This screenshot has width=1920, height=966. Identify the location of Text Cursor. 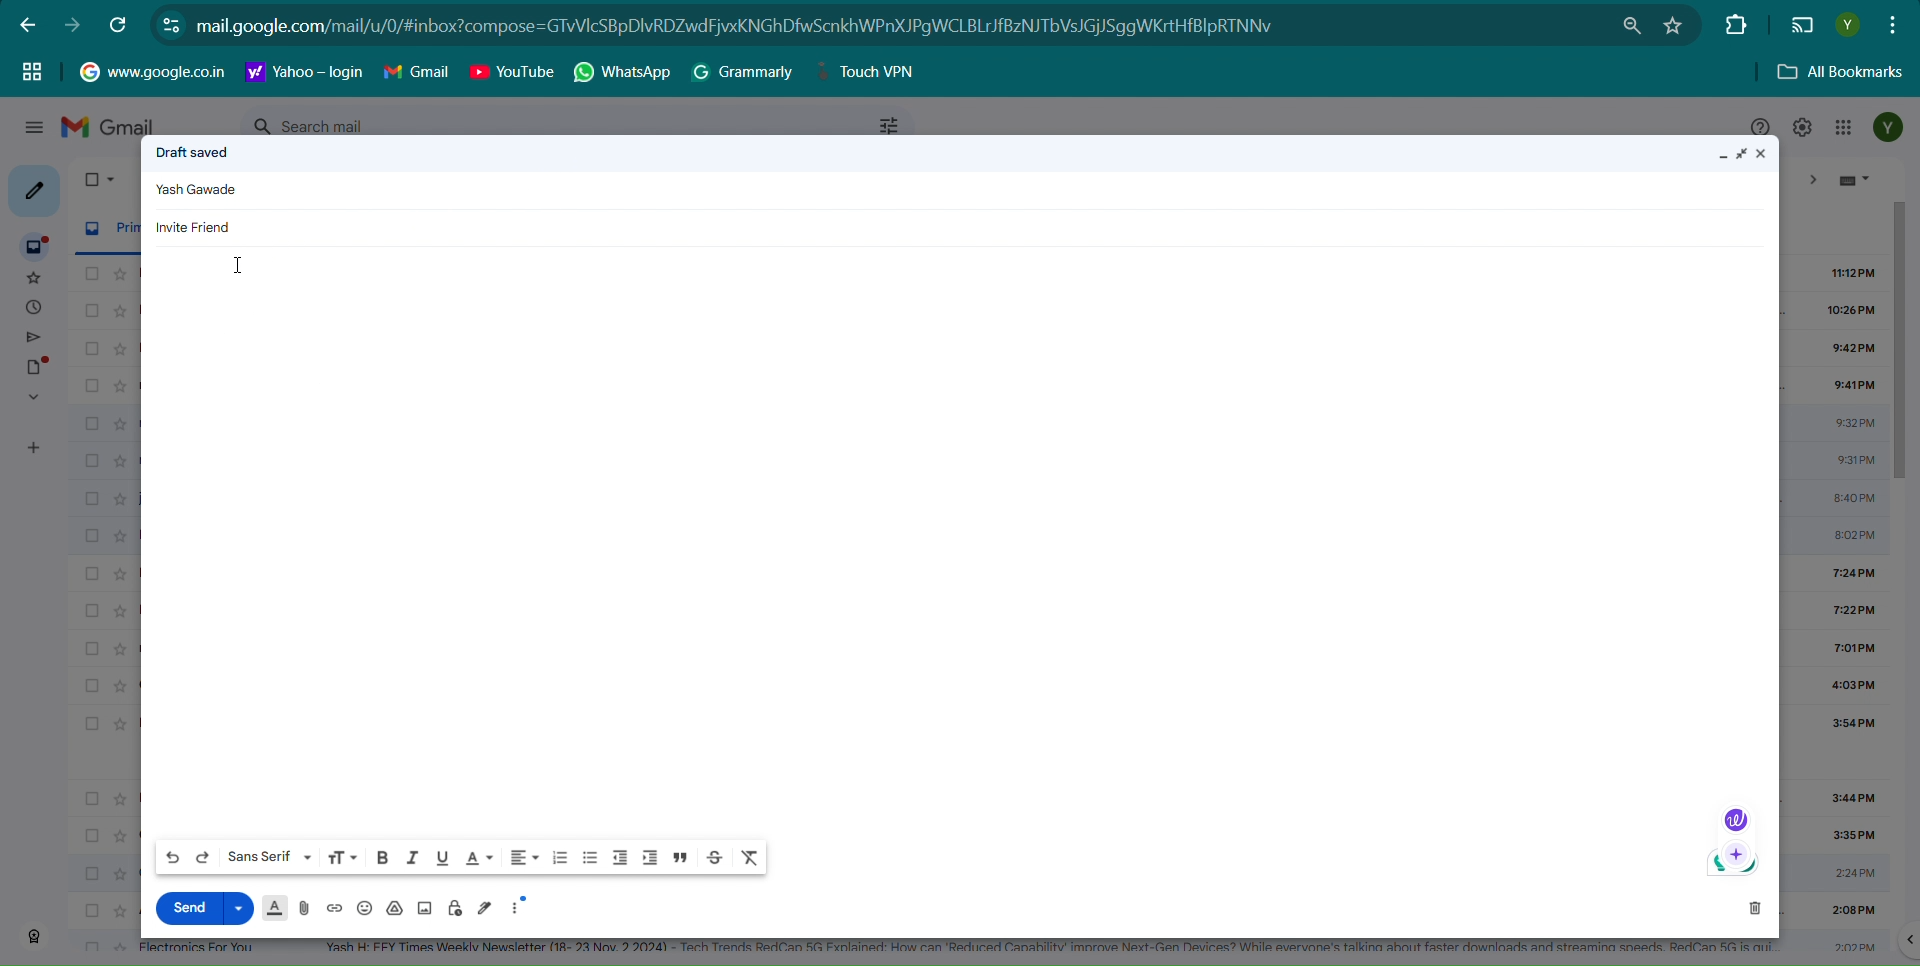
(243, 266).